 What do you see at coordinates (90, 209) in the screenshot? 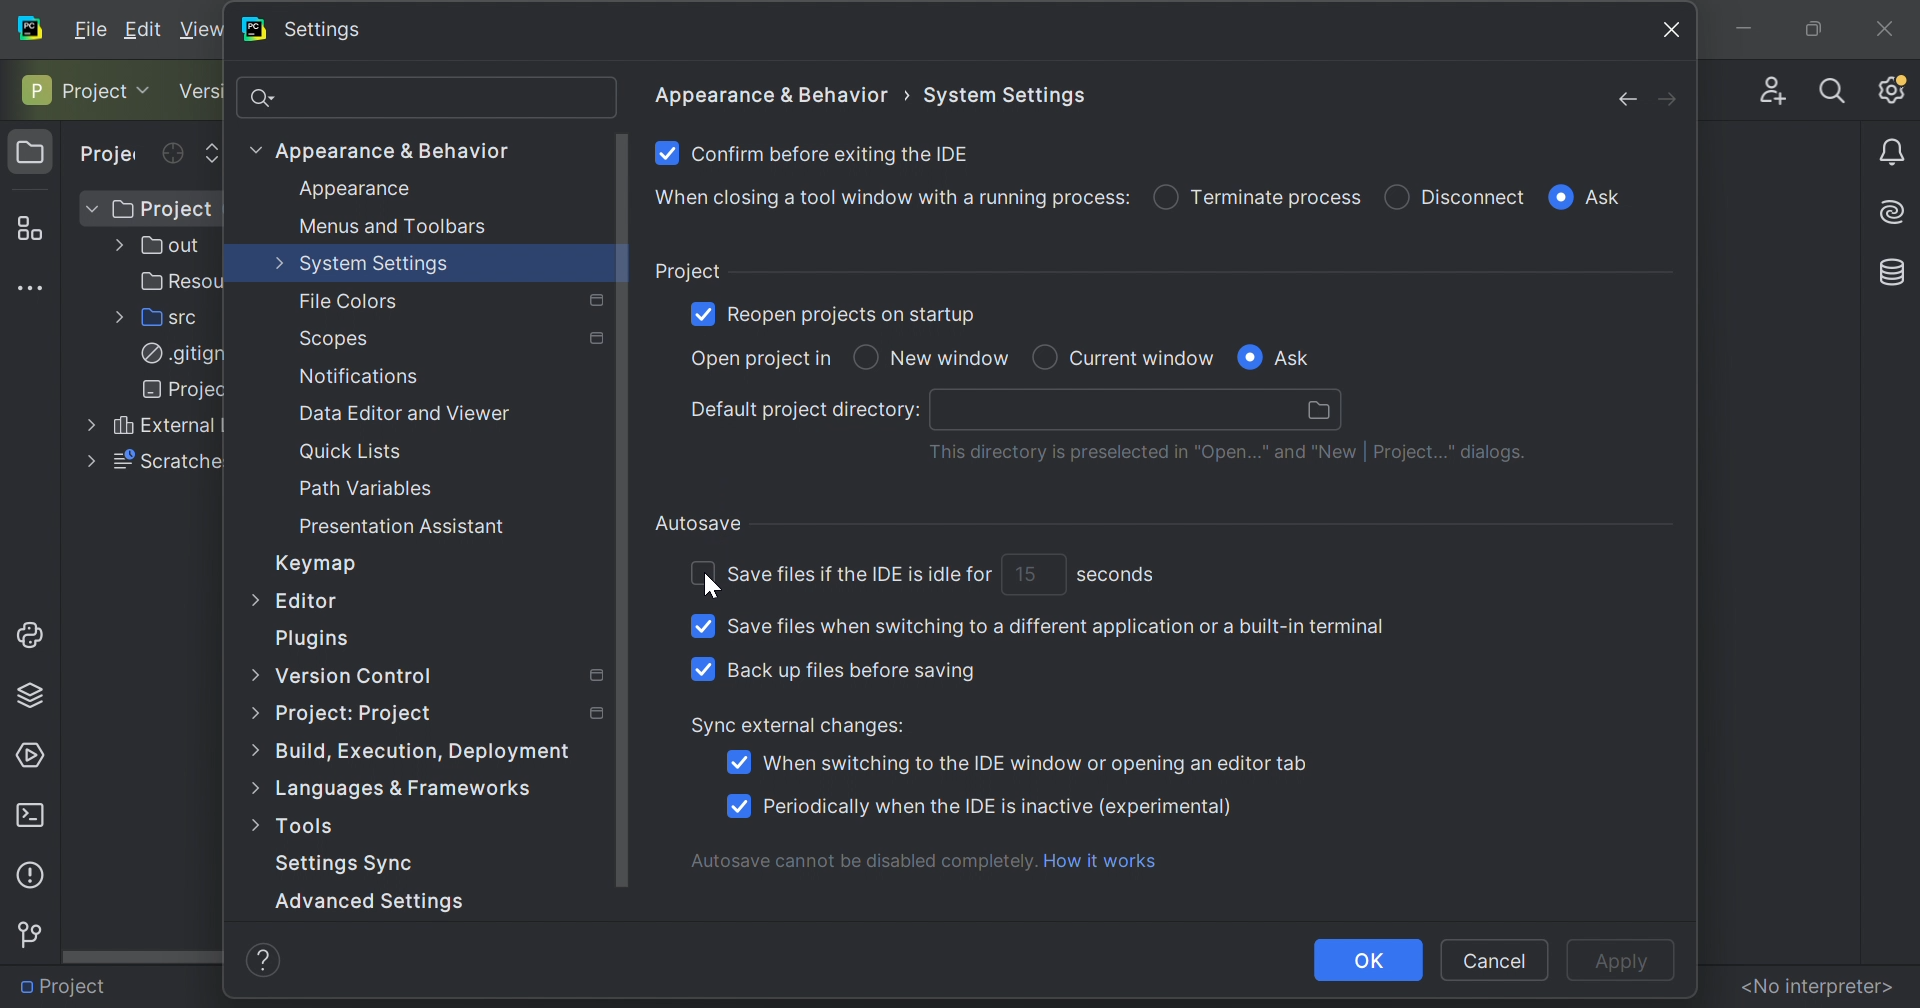
I see `Drop Down` at bounding box center [90, 209].